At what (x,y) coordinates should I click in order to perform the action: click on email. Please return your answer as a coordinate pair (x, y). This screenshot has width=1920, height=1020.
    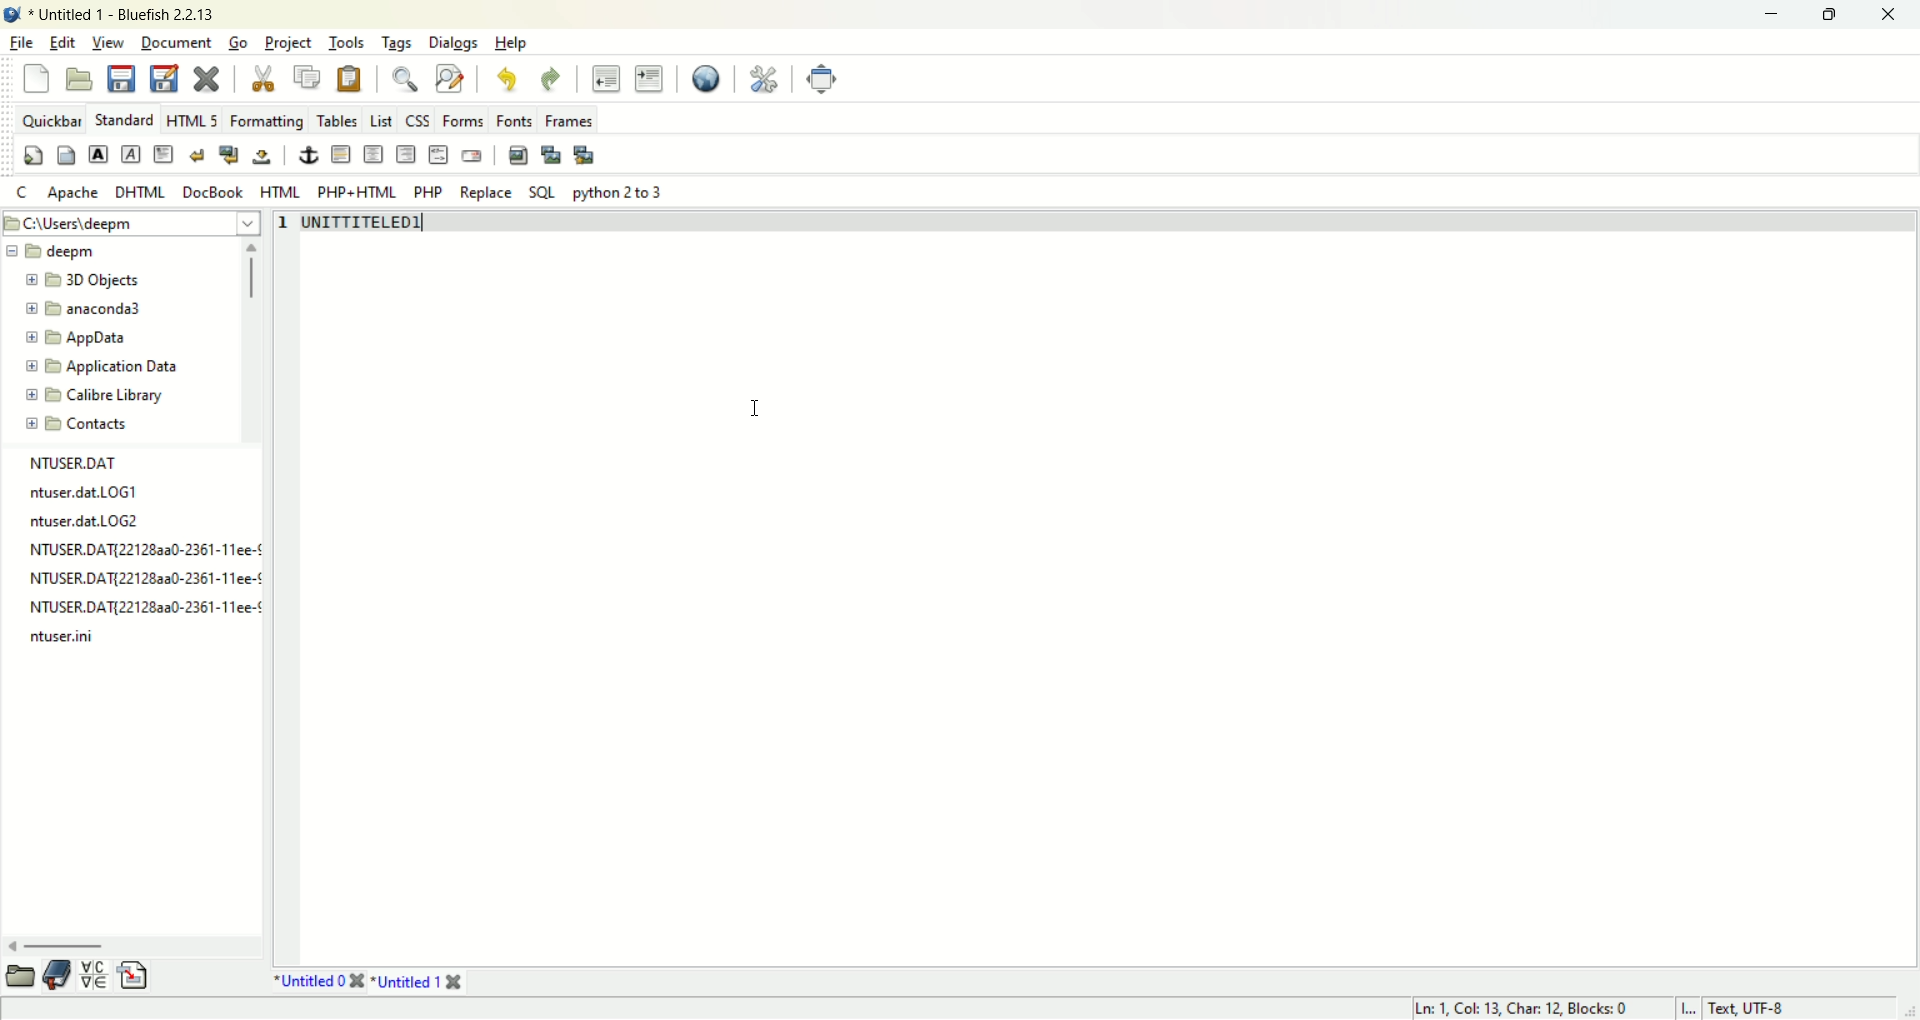
    Looking at the image, I should click on (470, 153).